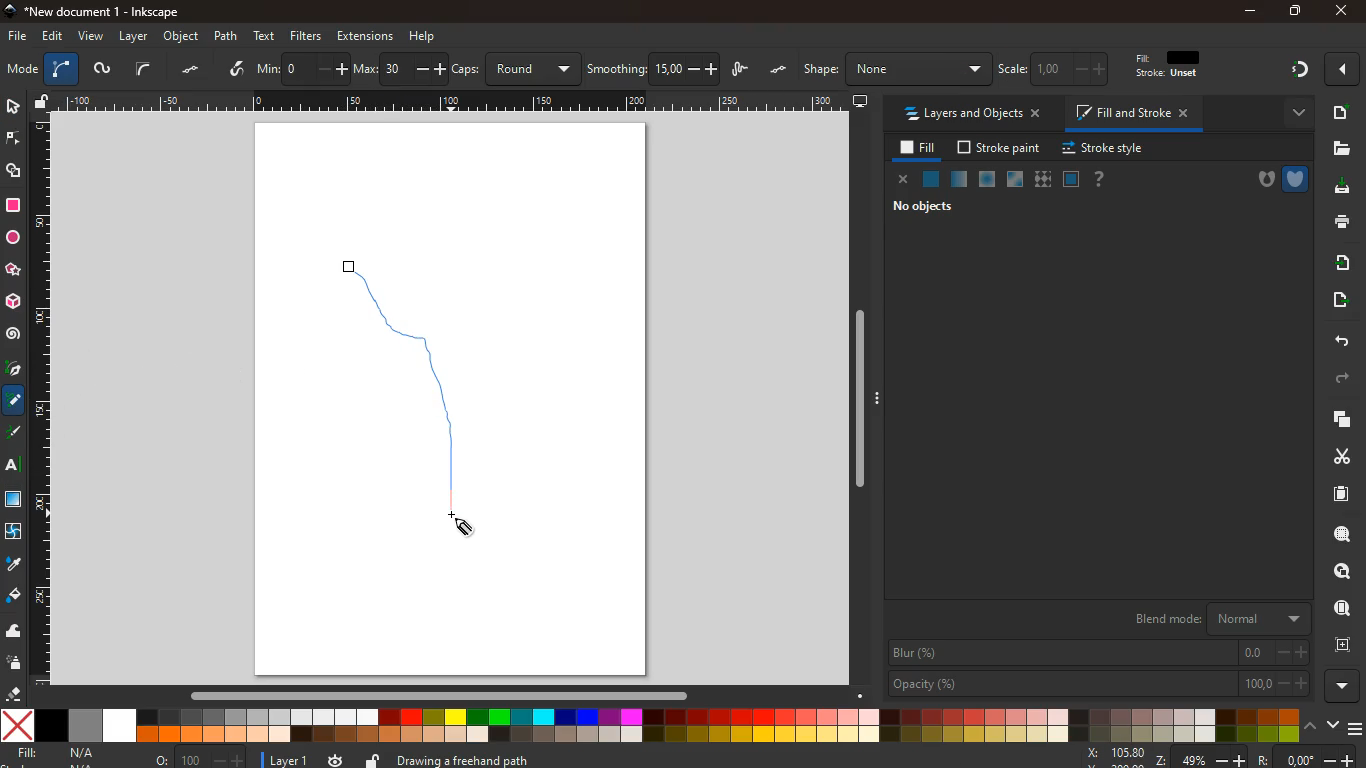  What do you see at coordinates (15, 137) in the screenshot?
I see `node` at bounding box center [15, 137].